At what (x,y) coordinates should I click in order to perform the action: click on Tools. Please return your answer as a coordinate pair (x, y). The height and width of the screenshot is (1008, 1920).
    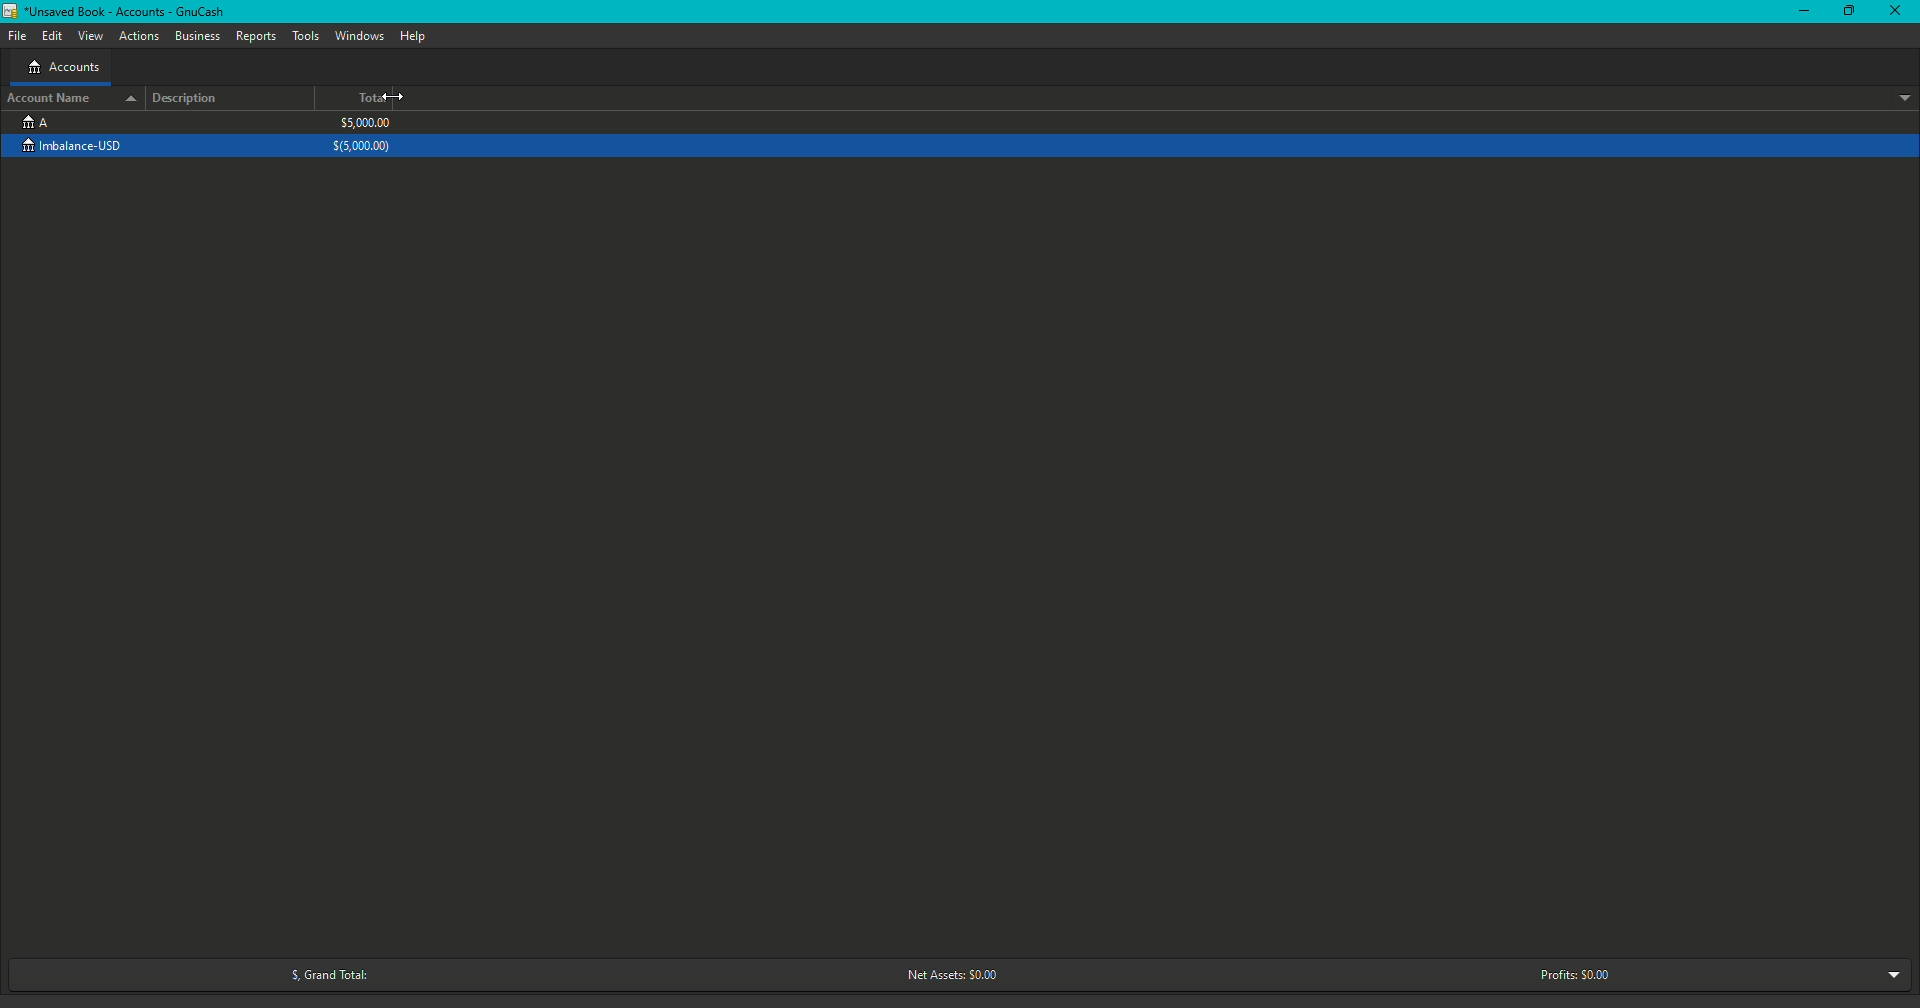
    Looking at the image, I should click on (308, 36).